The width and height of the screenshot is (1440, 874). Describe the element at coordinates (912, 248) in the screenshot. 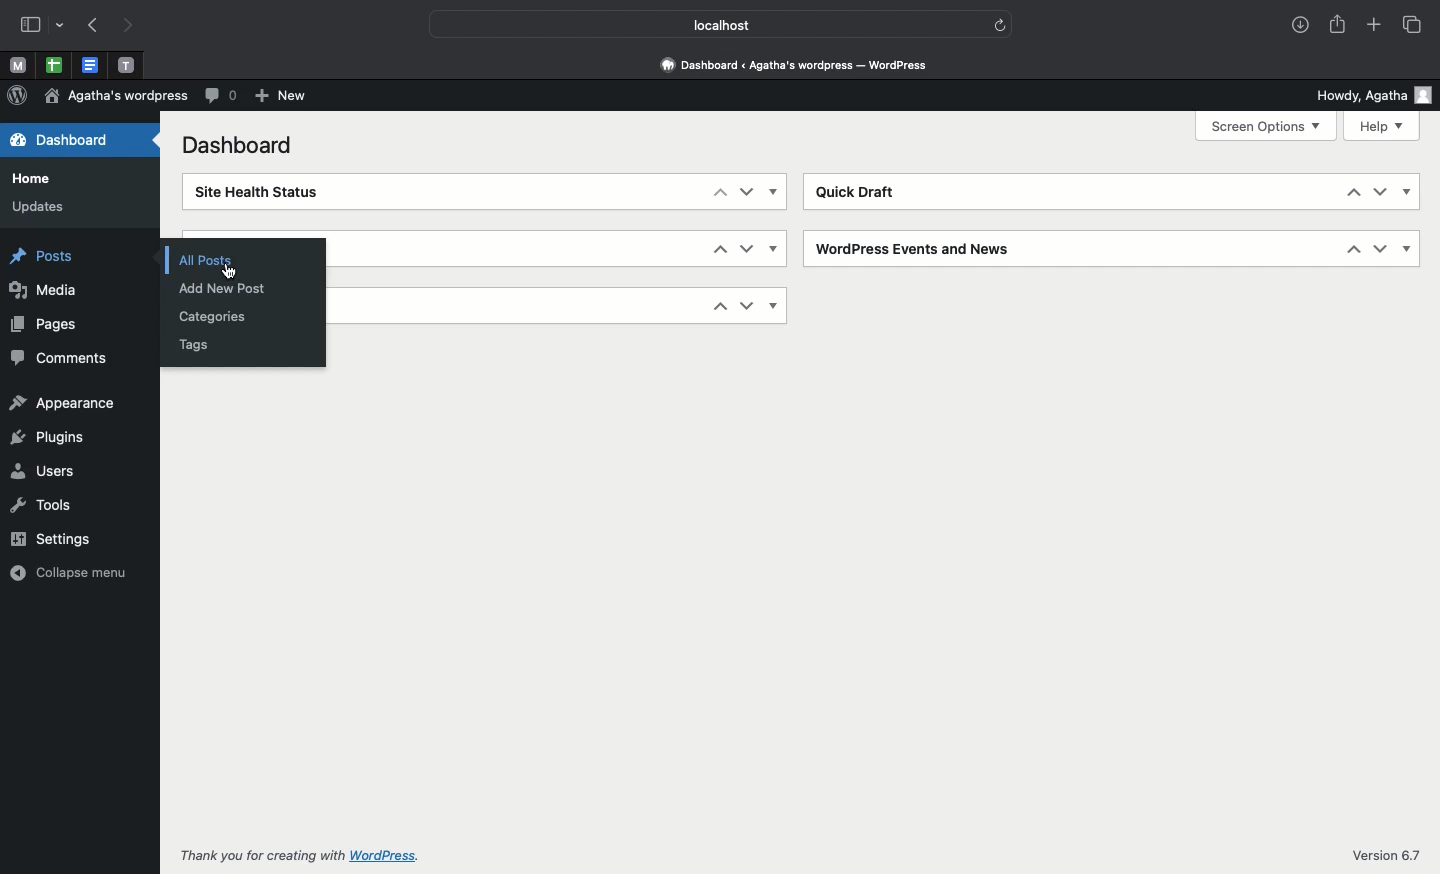

I see `WordPress events and news` at that location.